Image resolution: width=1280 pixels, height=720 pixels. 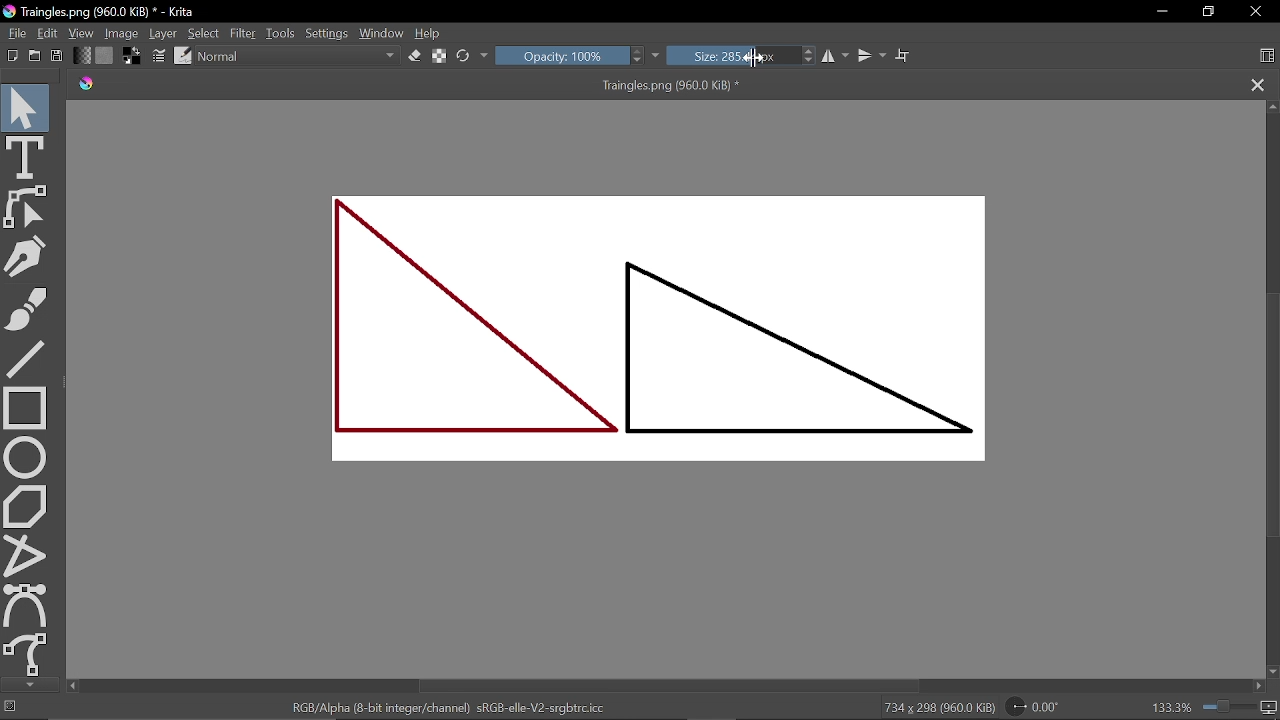 What do you see at coordinates (204, 34) in the screenshot?
I see `Select` at bounding box center [204, 34].